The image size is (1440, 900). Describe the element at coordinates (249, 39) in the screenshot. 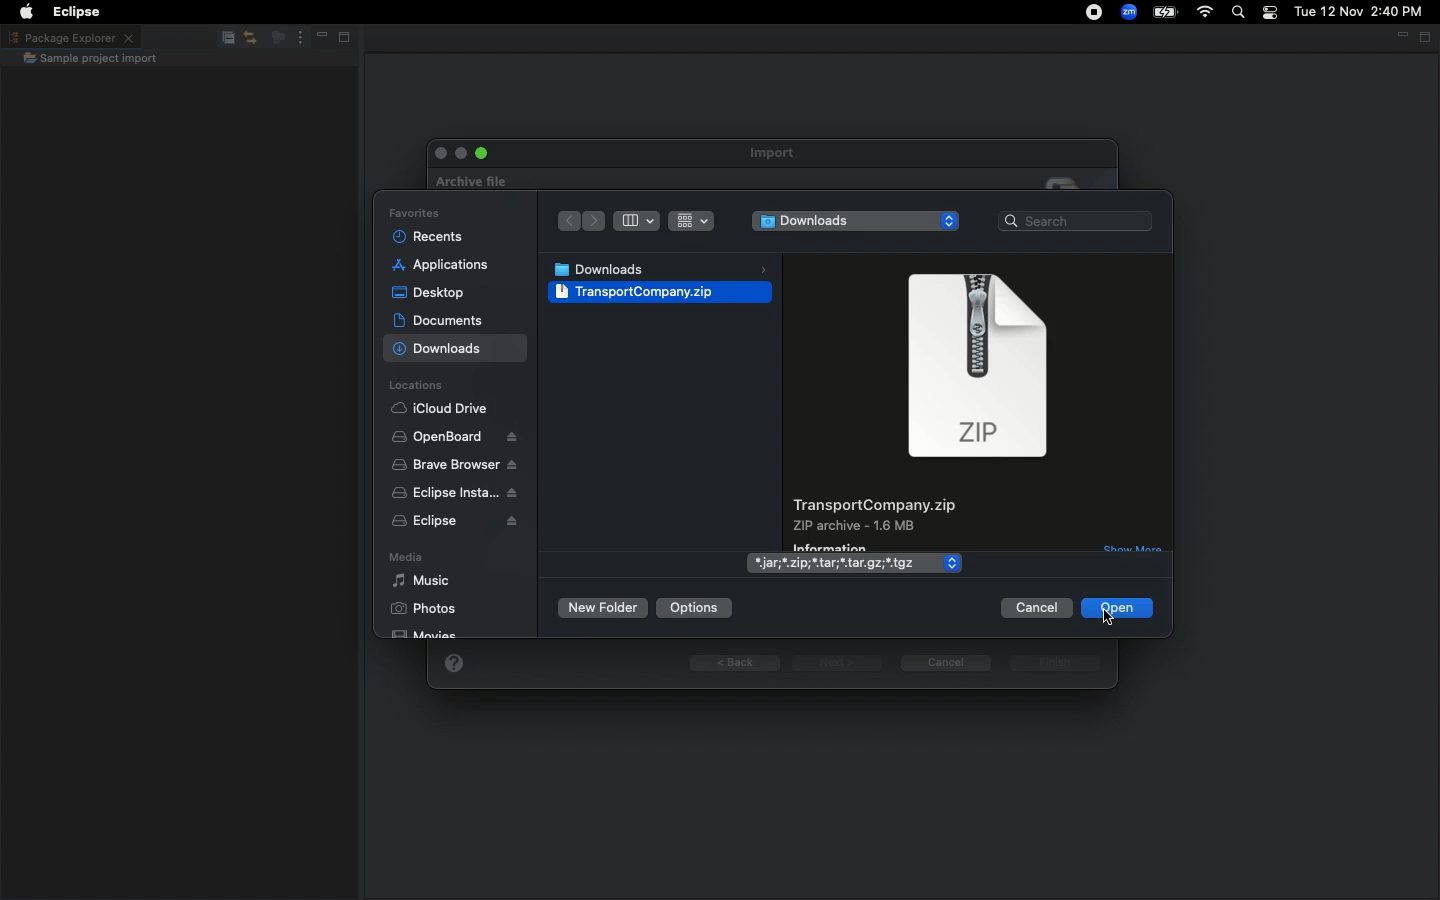

I see `Link with editor` at that location.